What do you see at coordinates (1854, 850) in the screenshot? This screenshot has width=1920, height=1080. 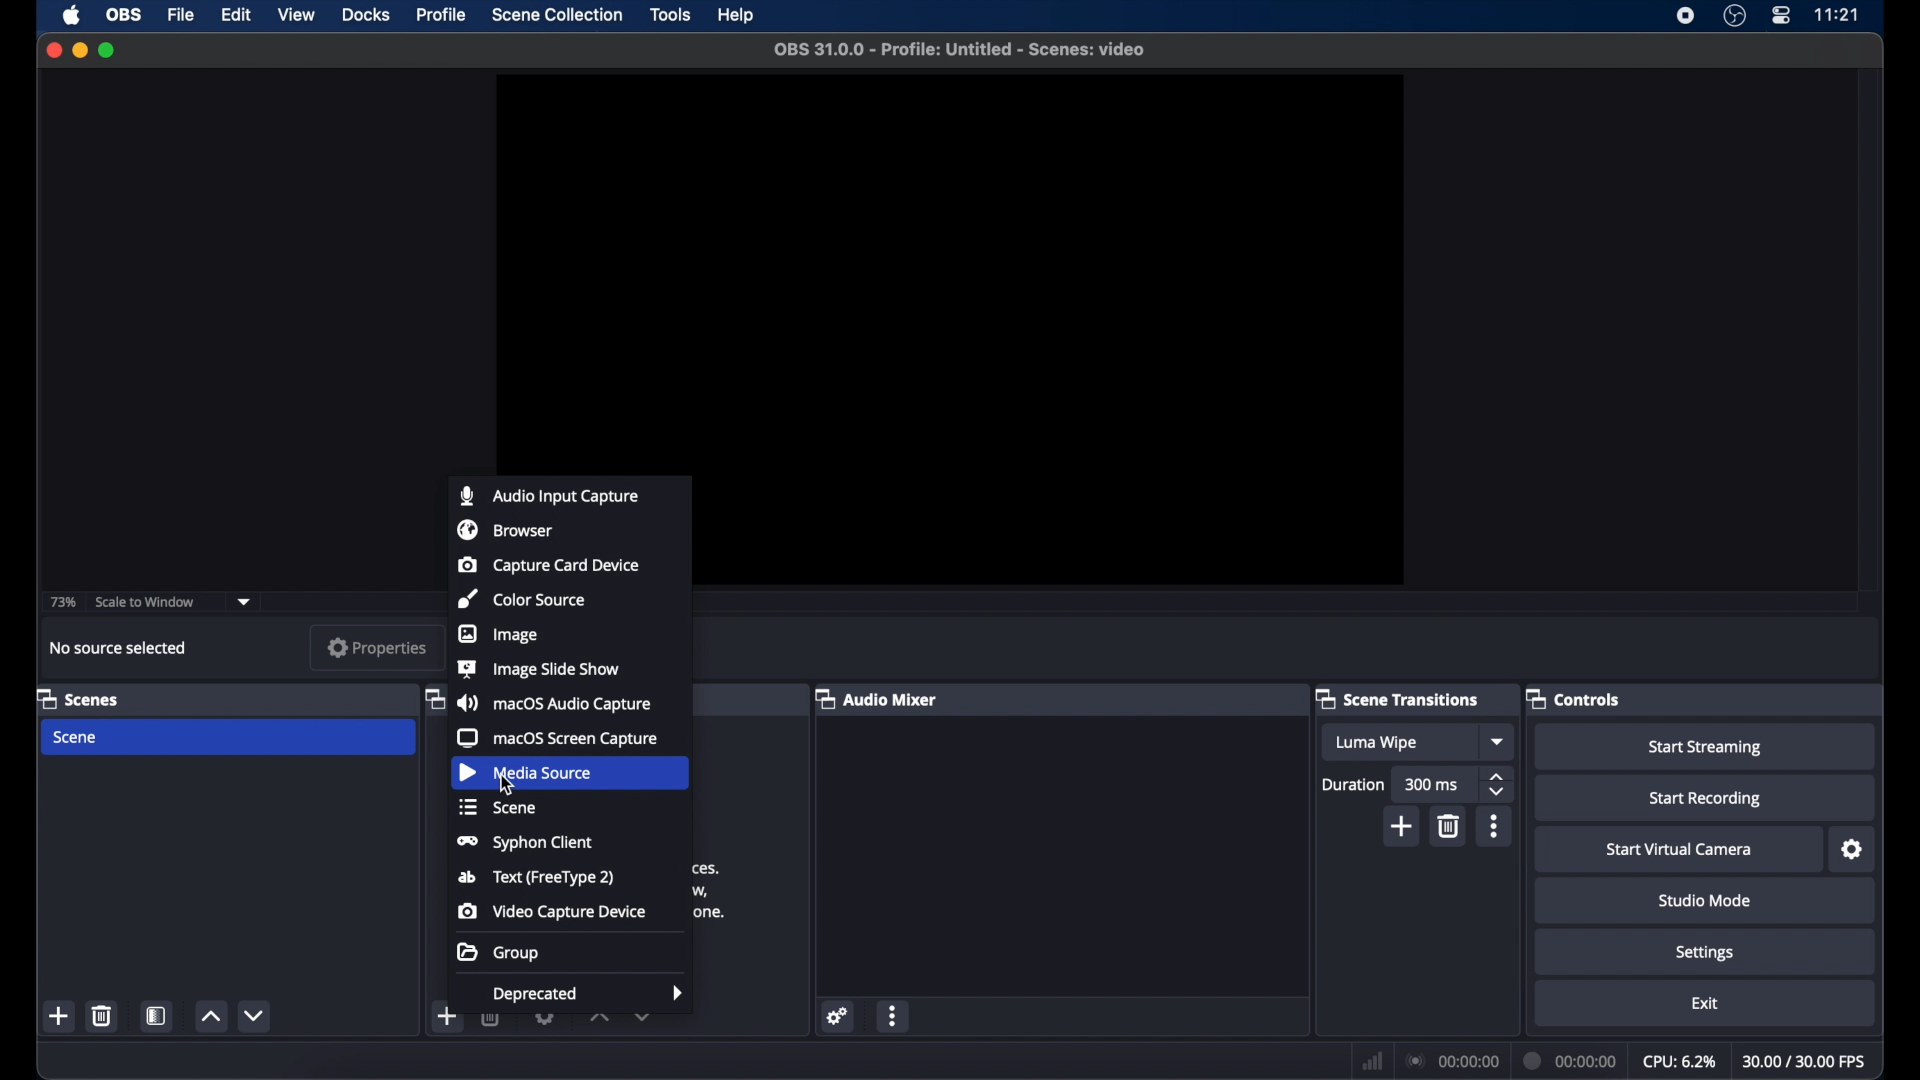 I see `settings` at bounding box center [1854, 850].